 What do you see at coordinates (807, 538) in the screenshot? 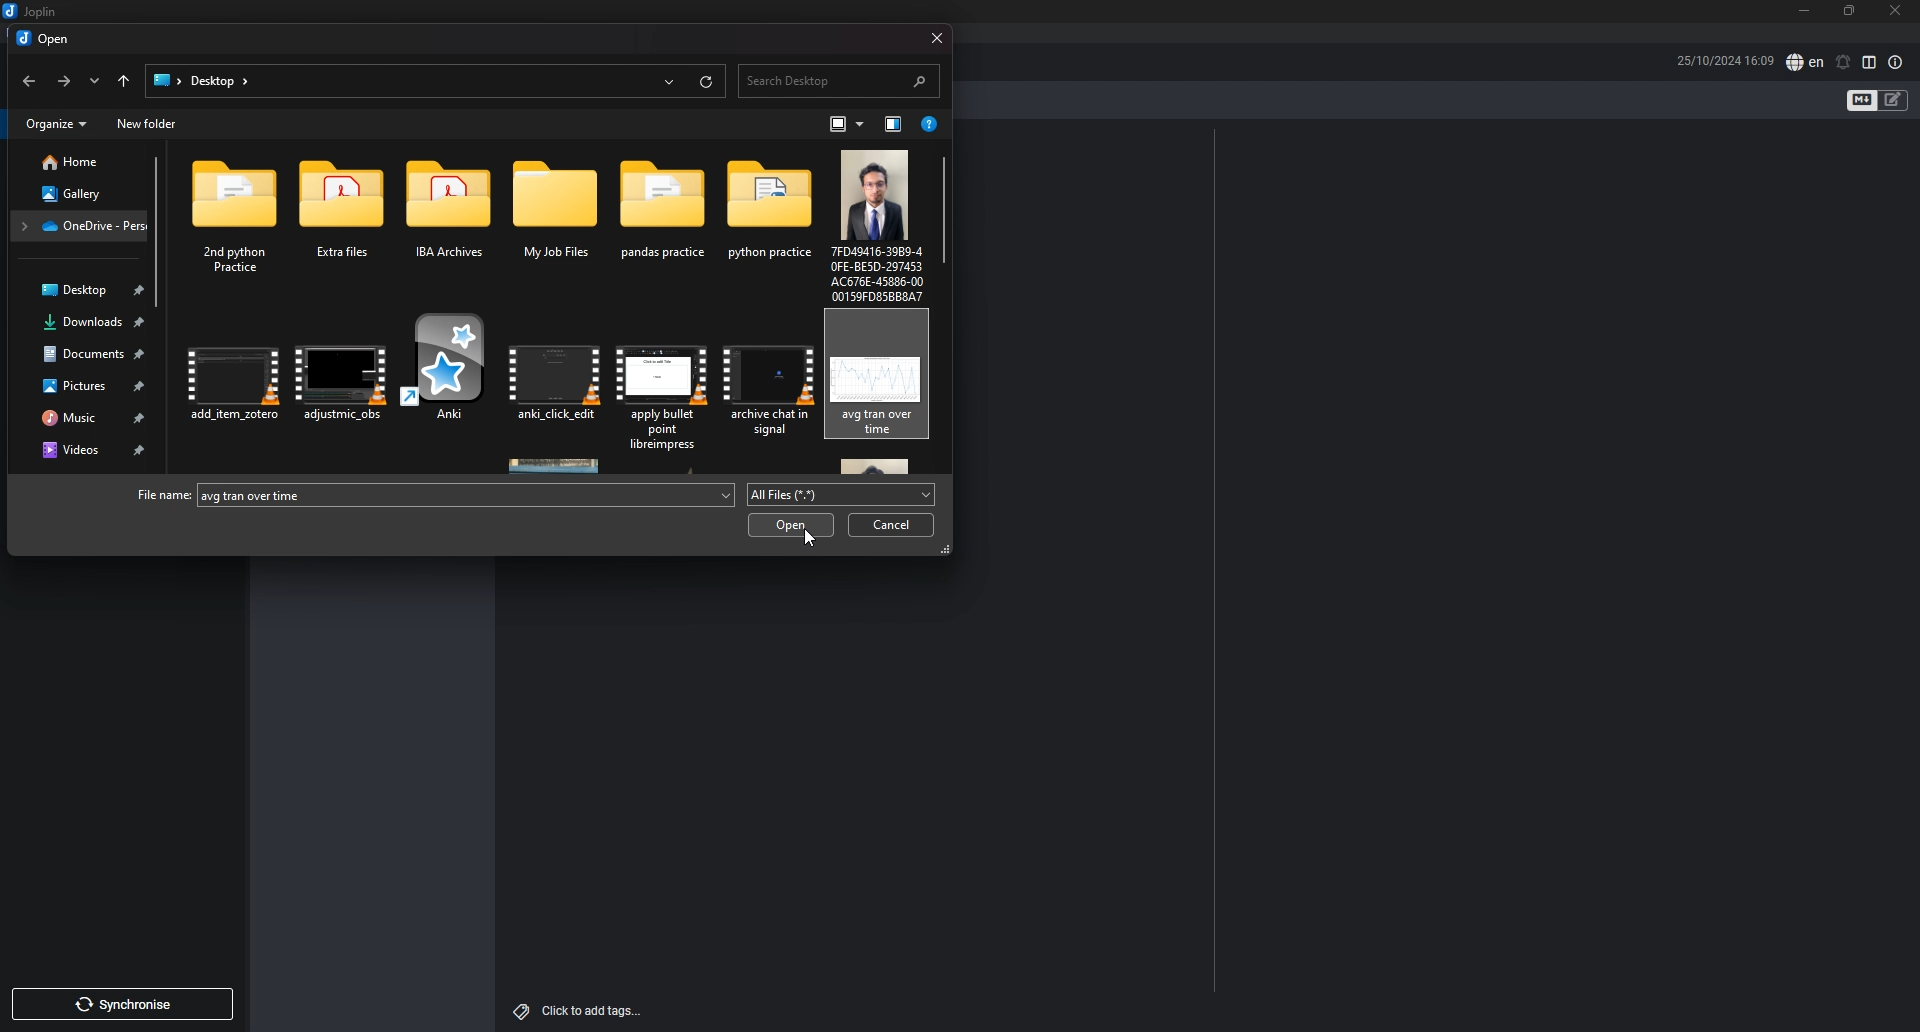
I see `cursor` at bounding box center [807, 538].